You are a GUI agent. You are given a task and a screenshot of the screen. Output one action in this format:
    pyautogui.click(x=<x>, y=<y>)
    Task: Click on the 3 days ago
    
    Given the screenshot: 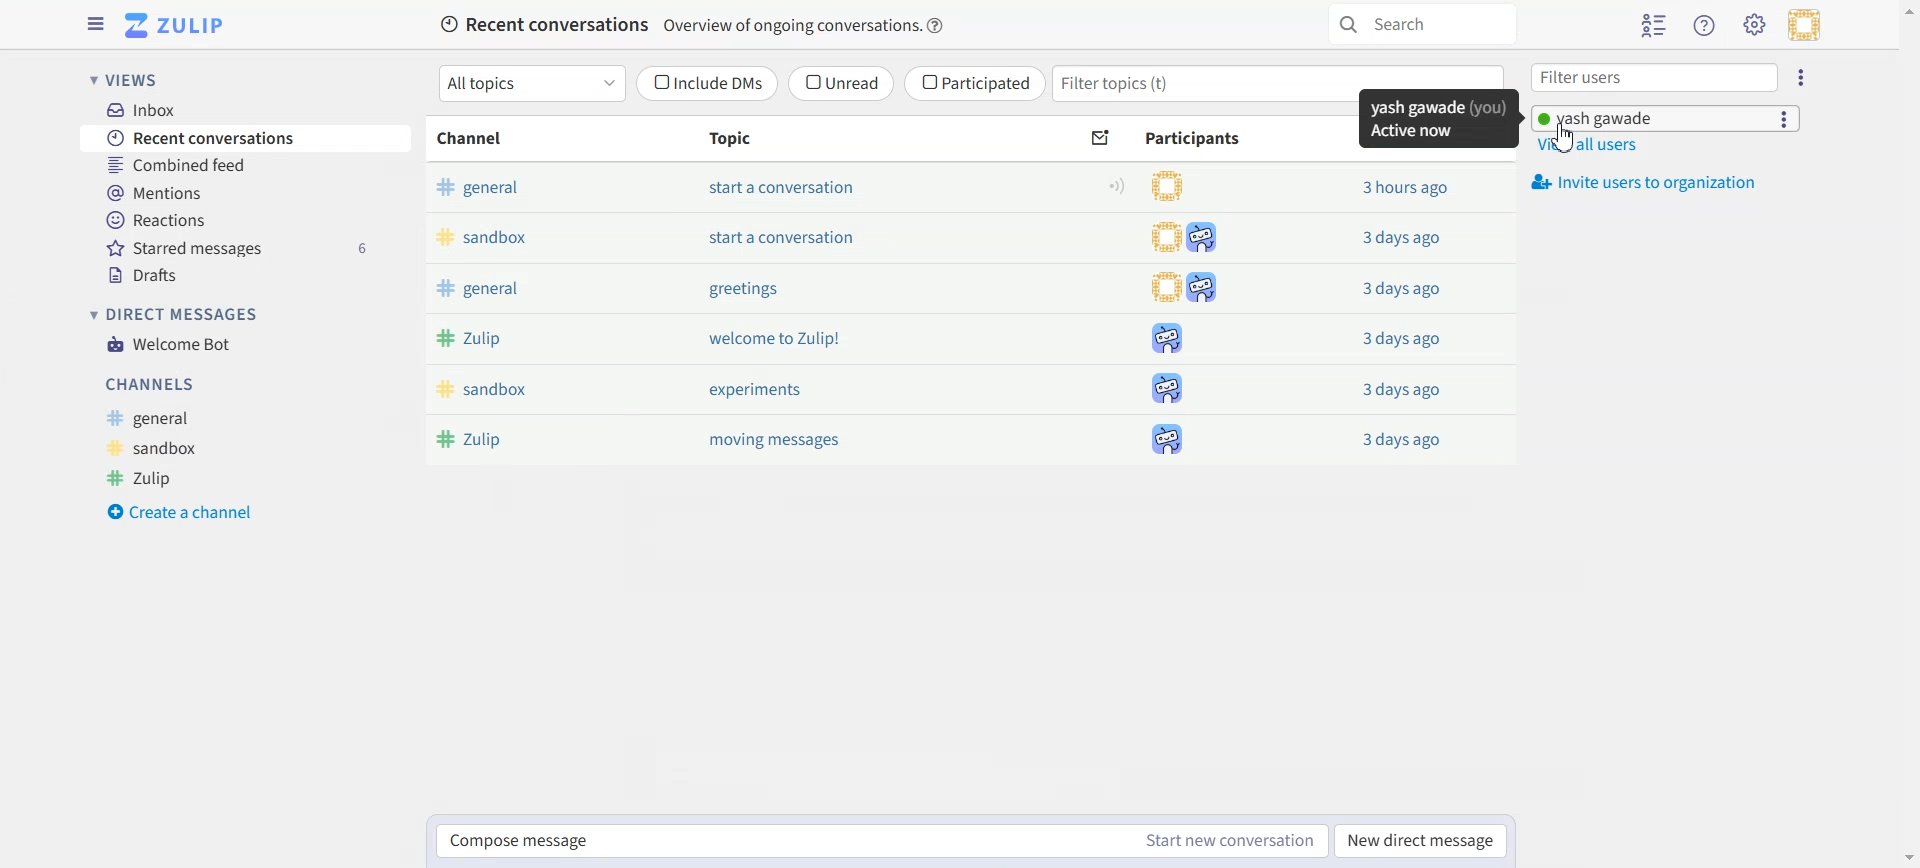 What is the action you would take?
    pyautogui.click(x=1407, y=238)
    